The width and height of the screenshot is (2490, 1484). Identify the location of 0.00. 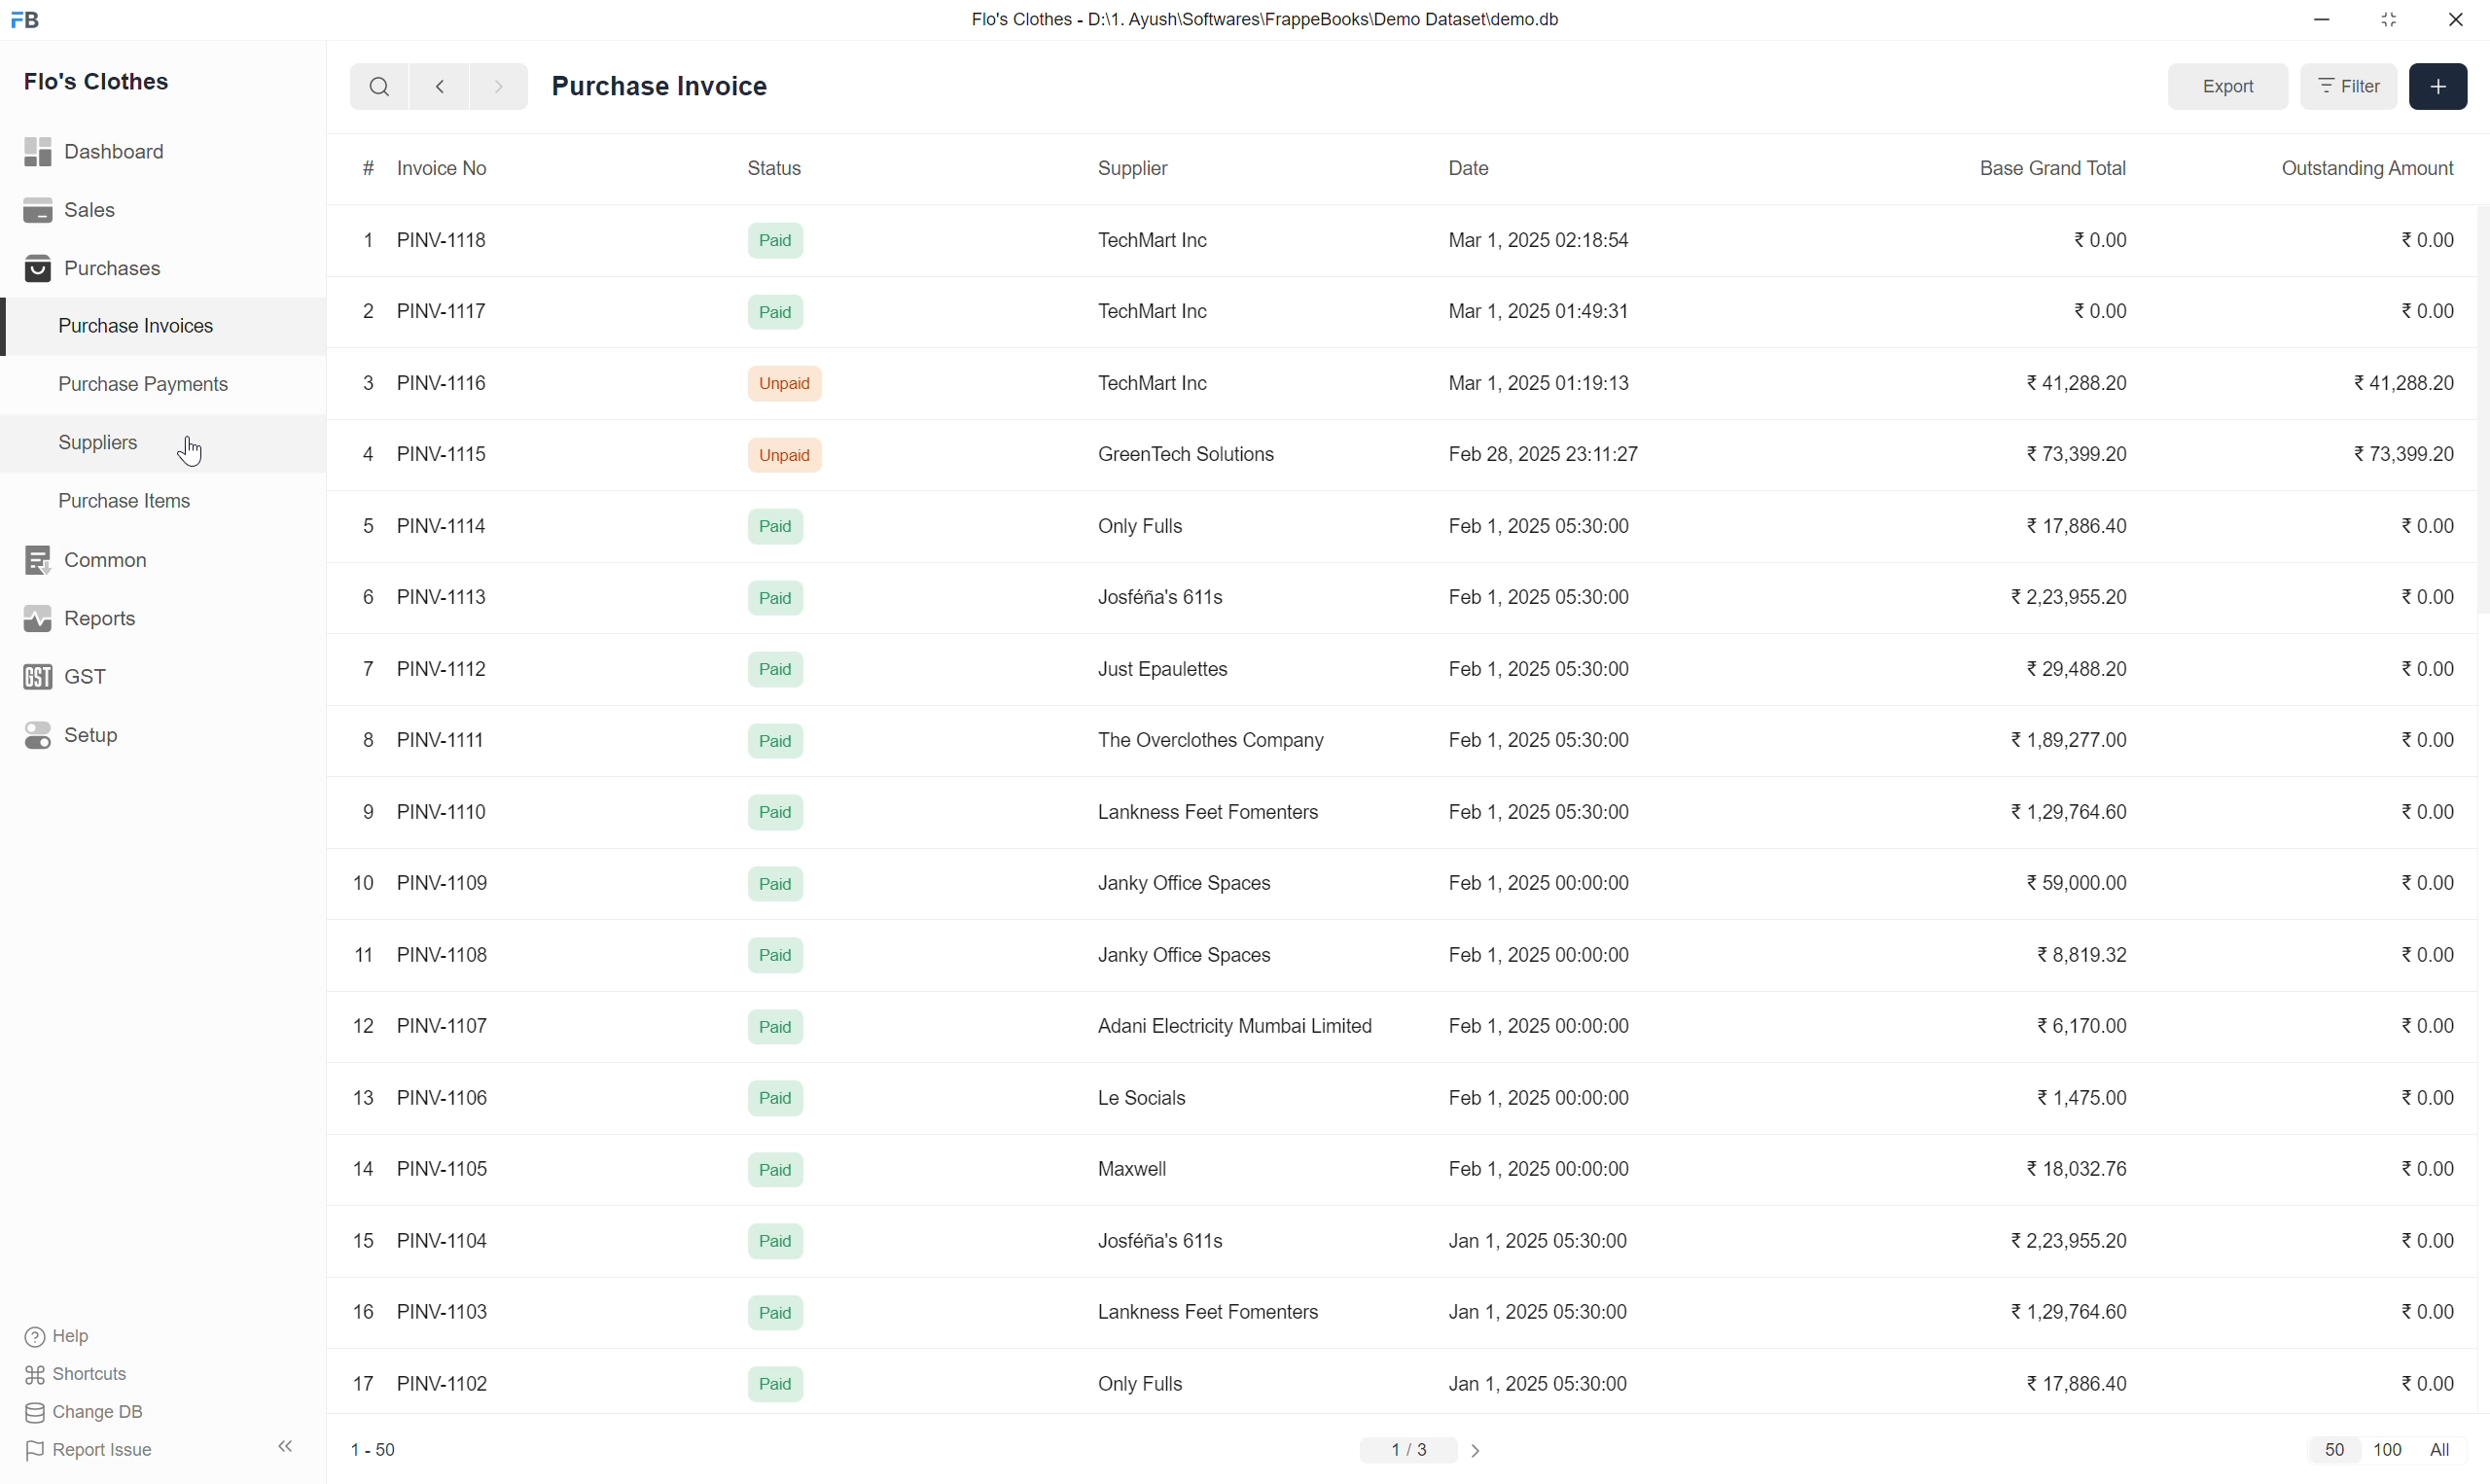
(2418, 1239).